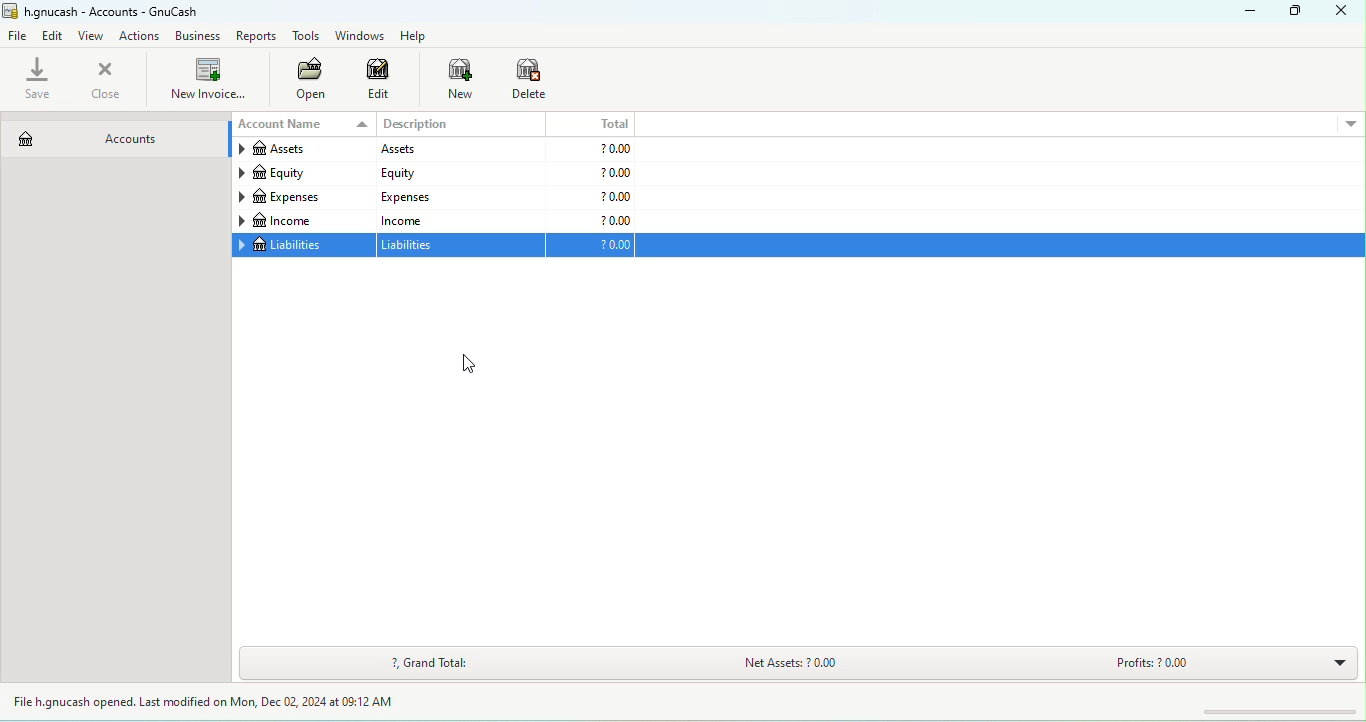  Describe the element at coordinates (456, 150) in the screenshot. I see `assets` at that location.